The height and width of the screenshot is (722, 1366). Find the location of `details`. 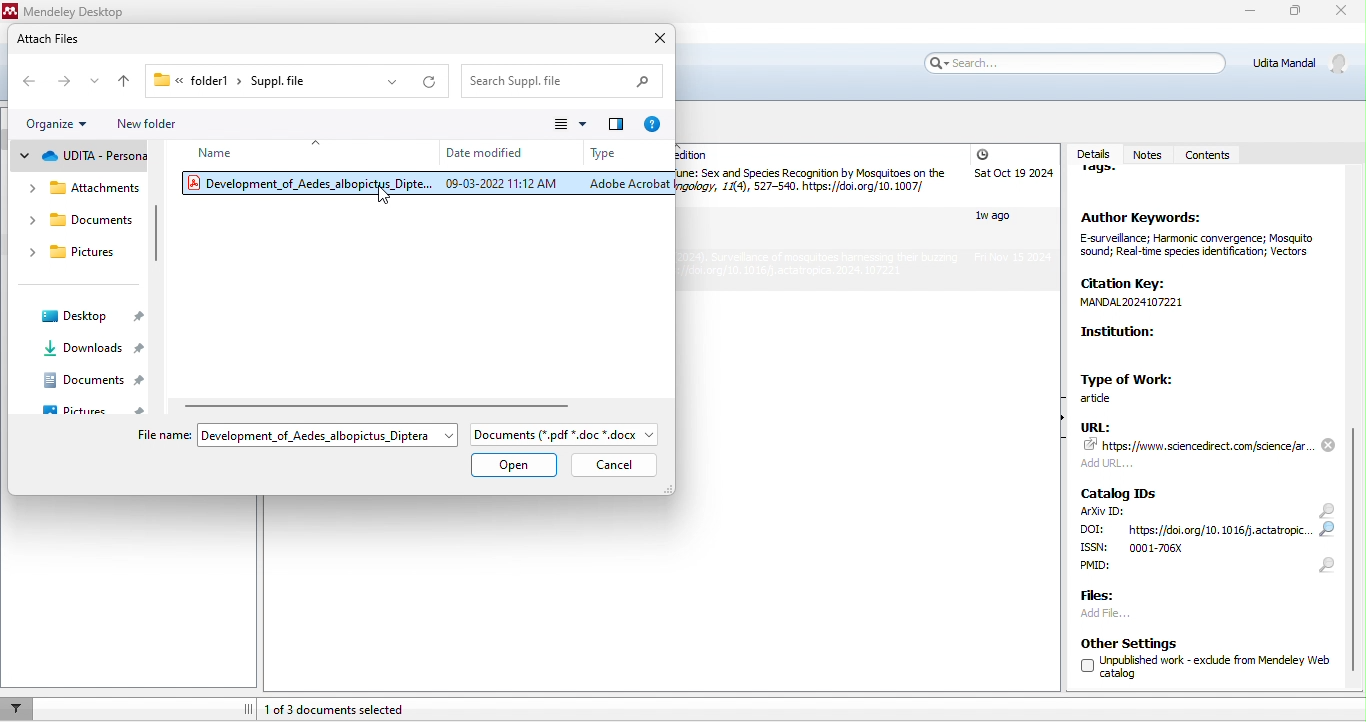

details is located at coordinates (1091, 149).